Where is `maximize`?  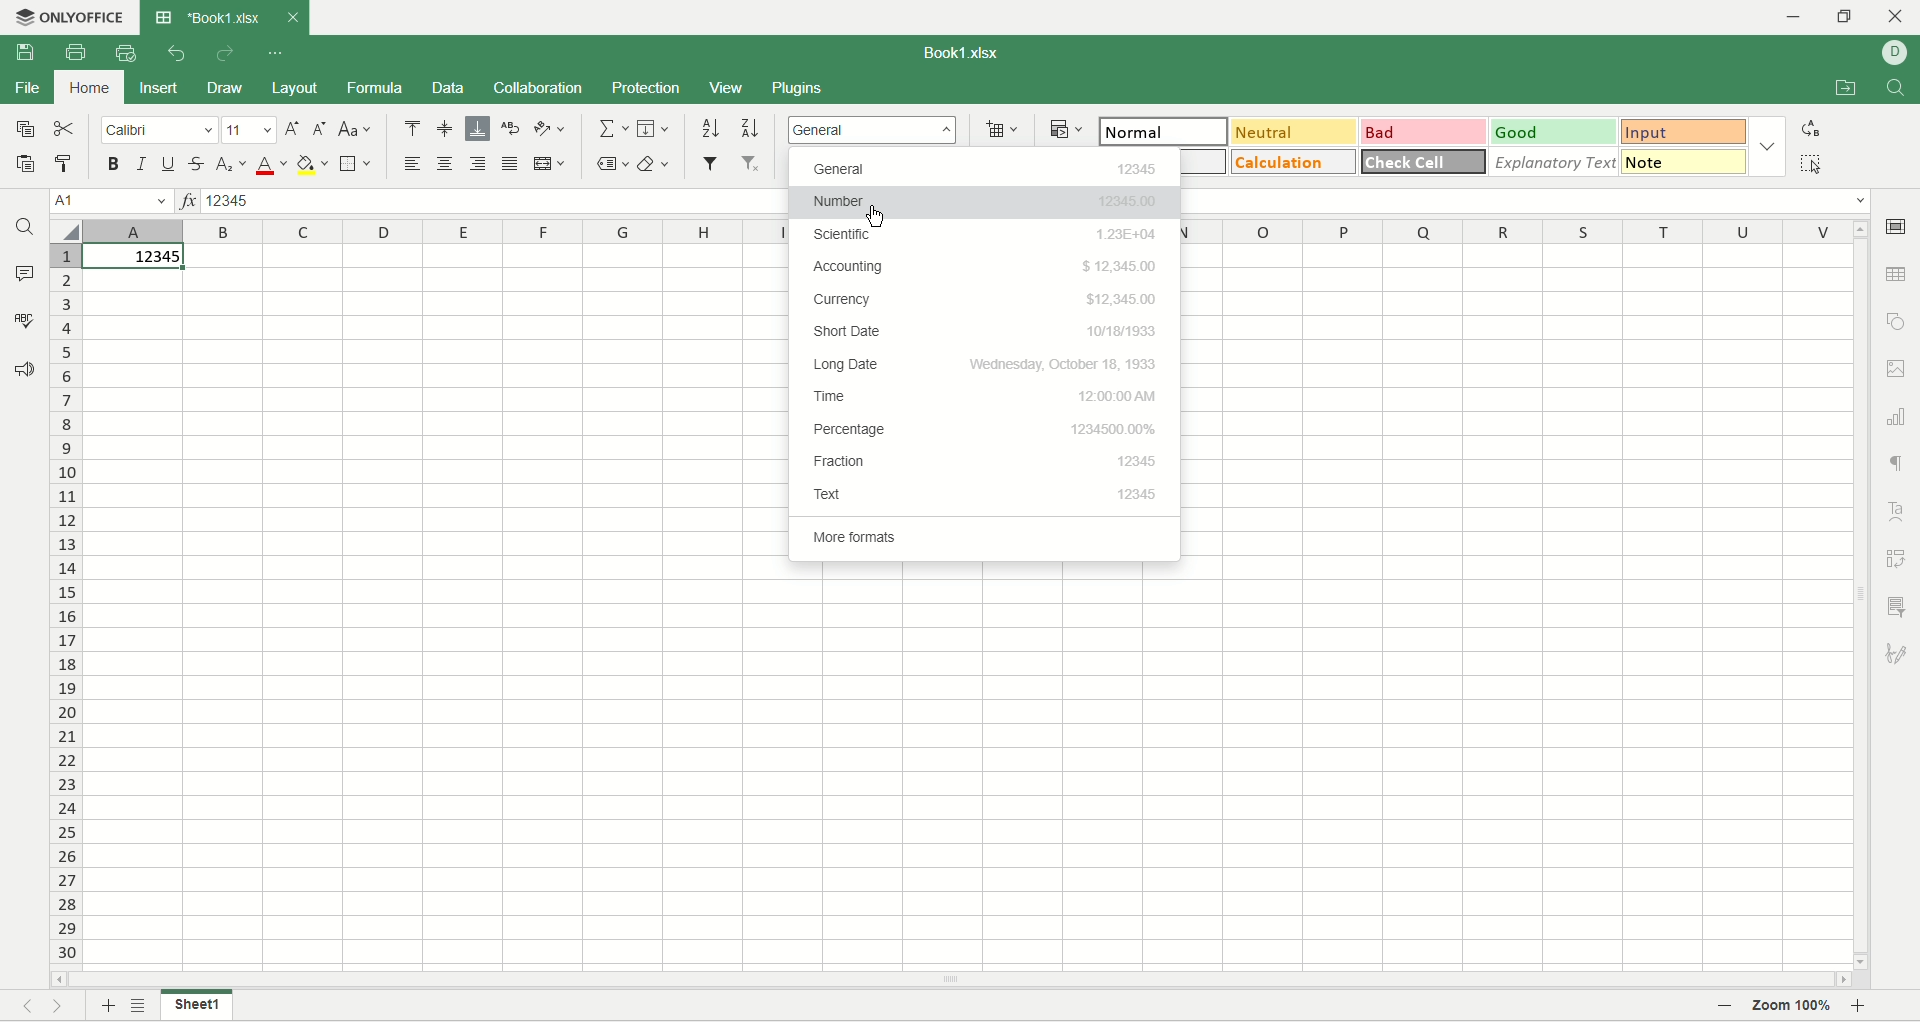 maximize is located at coordinates (1849, 18).